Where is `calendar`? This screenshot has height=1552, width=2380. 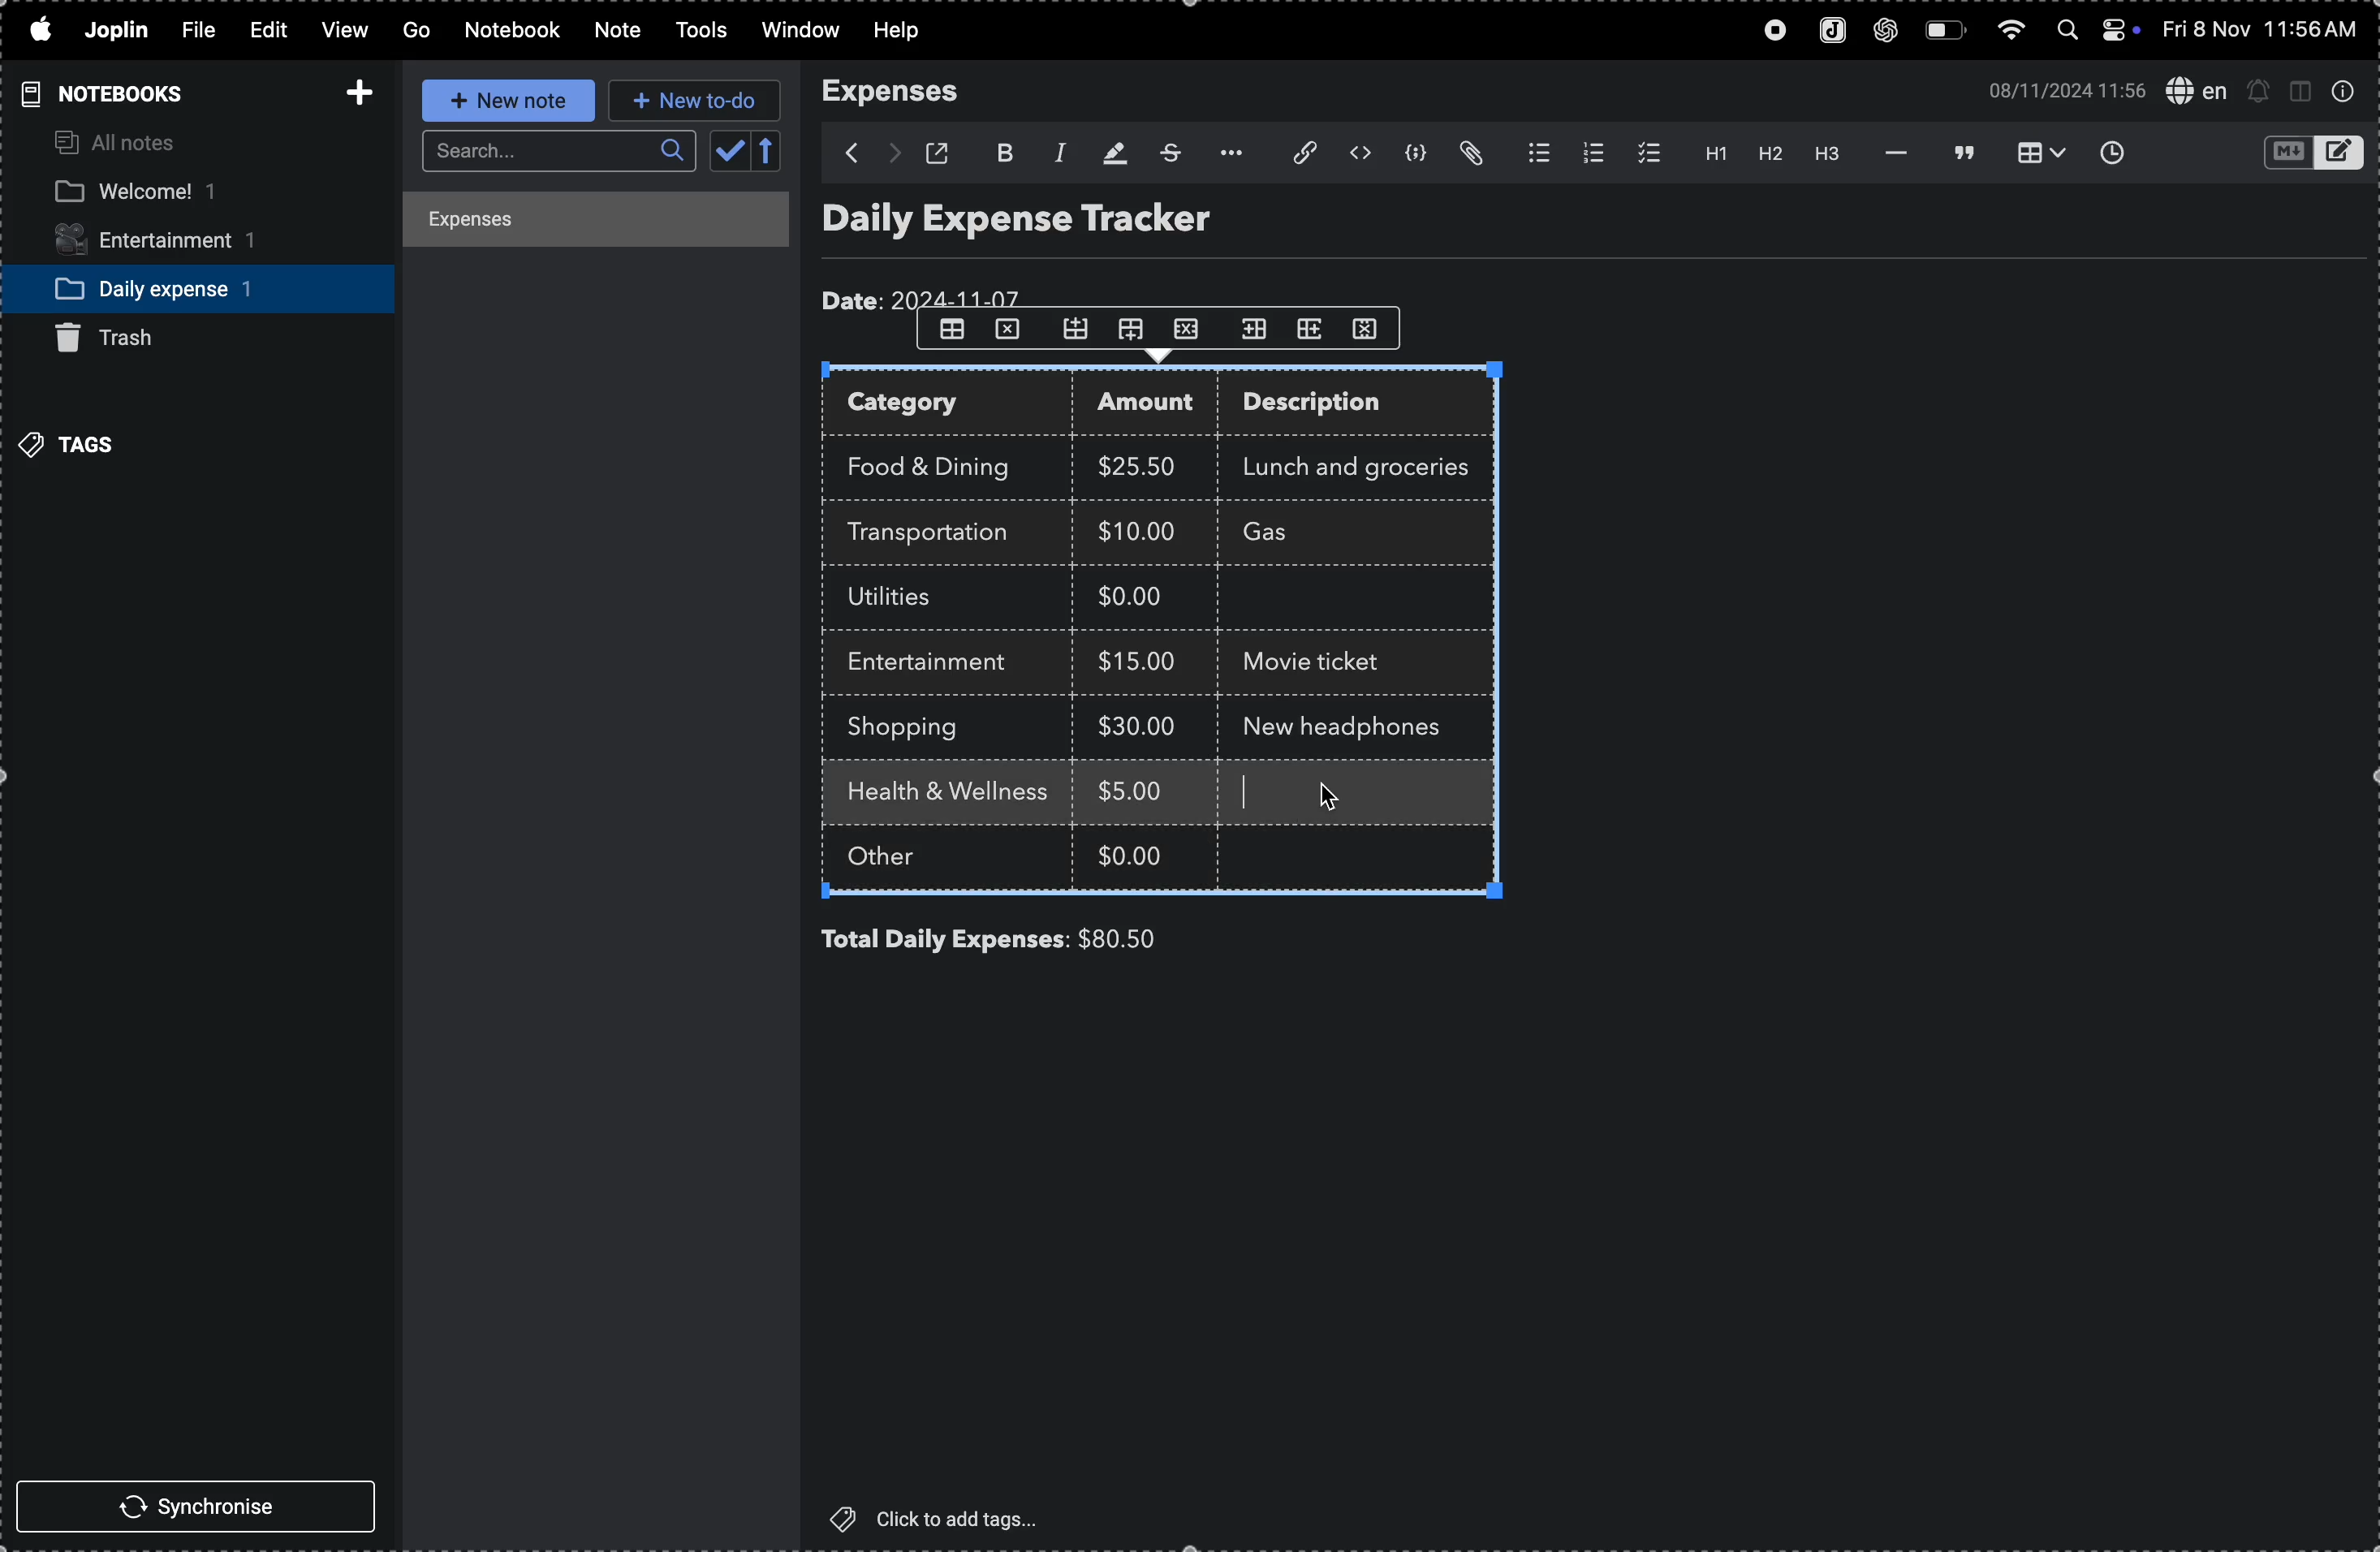 calendar is located at coordinates (747, 153).